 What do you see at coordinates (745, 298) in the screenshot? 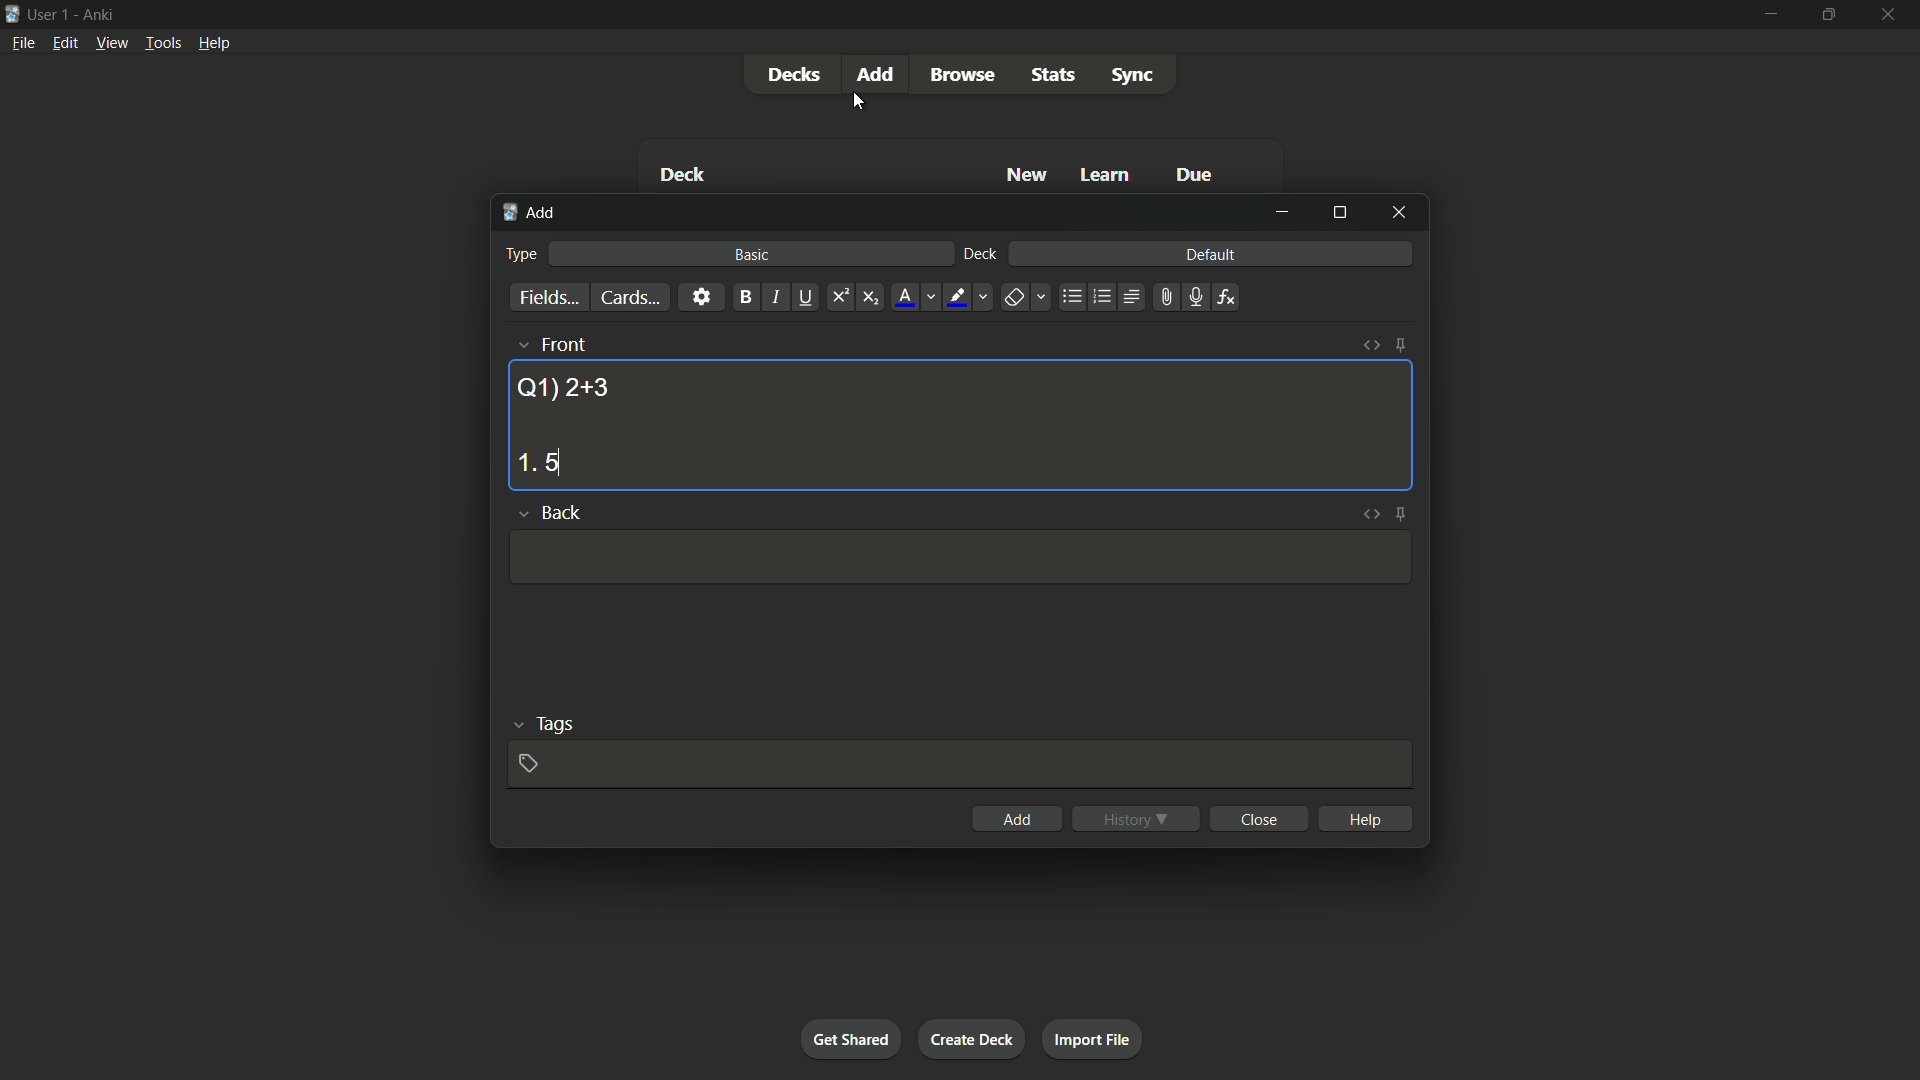
I see `bold` at bounding box center [745, 298].